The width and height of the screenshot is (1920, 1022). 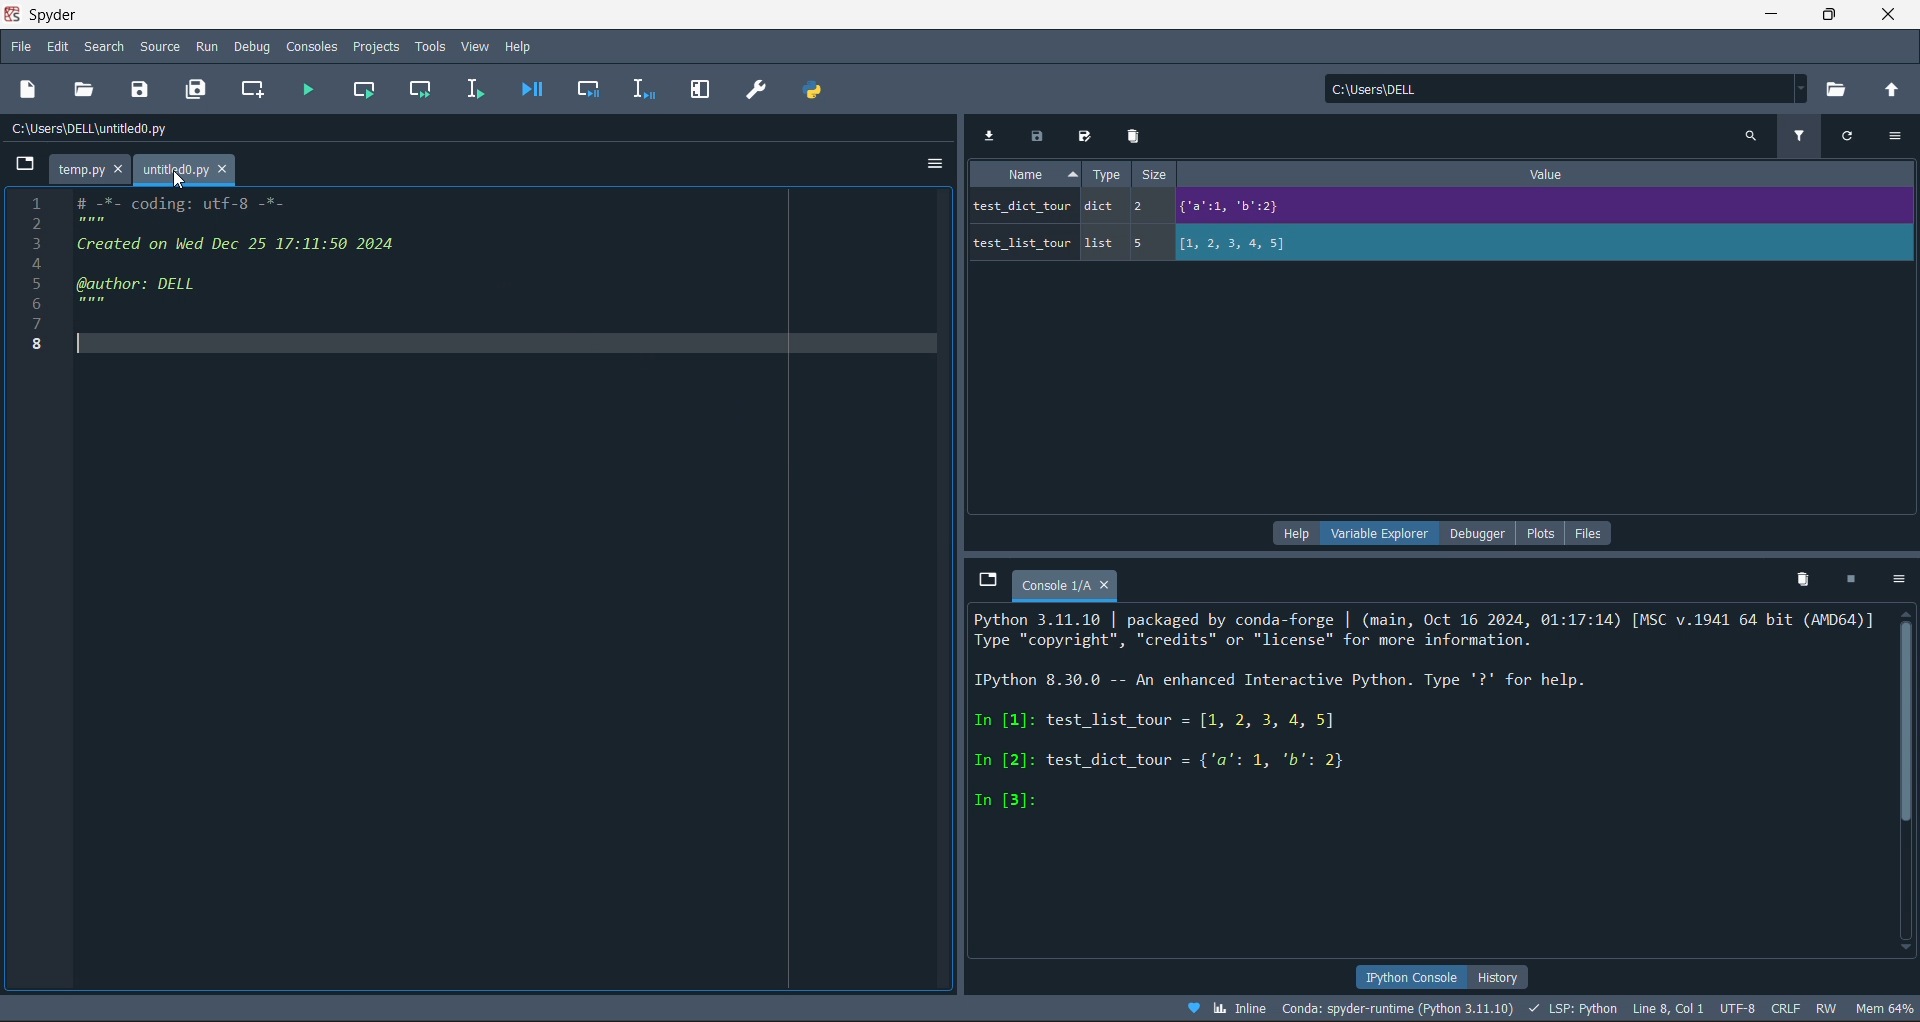 What do you see at coordinates (88, 88) in the screenshot?
I see `open file` at bounding box center [88, 88].